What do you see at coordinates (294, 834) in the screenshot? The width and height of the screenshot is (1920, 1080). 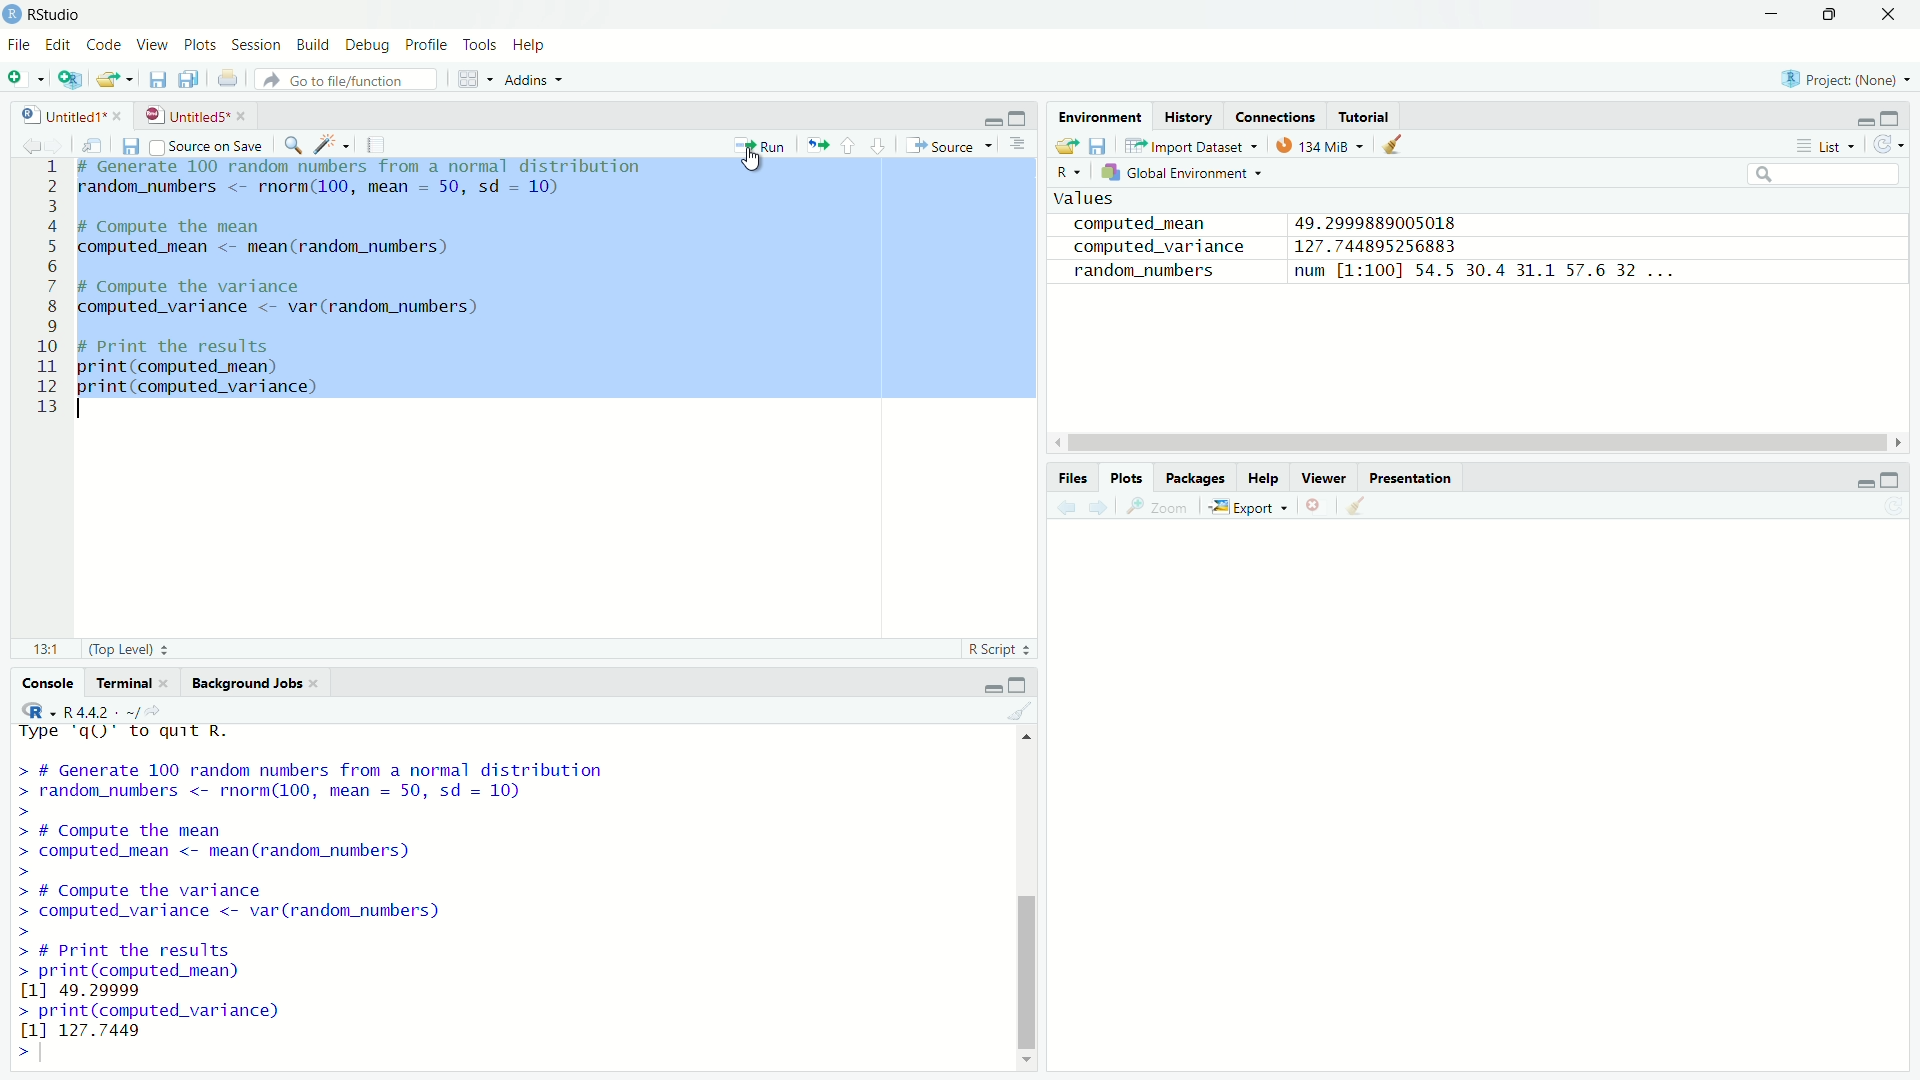 I see `# Compute the mean
computed_mean <- mean (random_nunbers)` at bounding box center [294, 834].